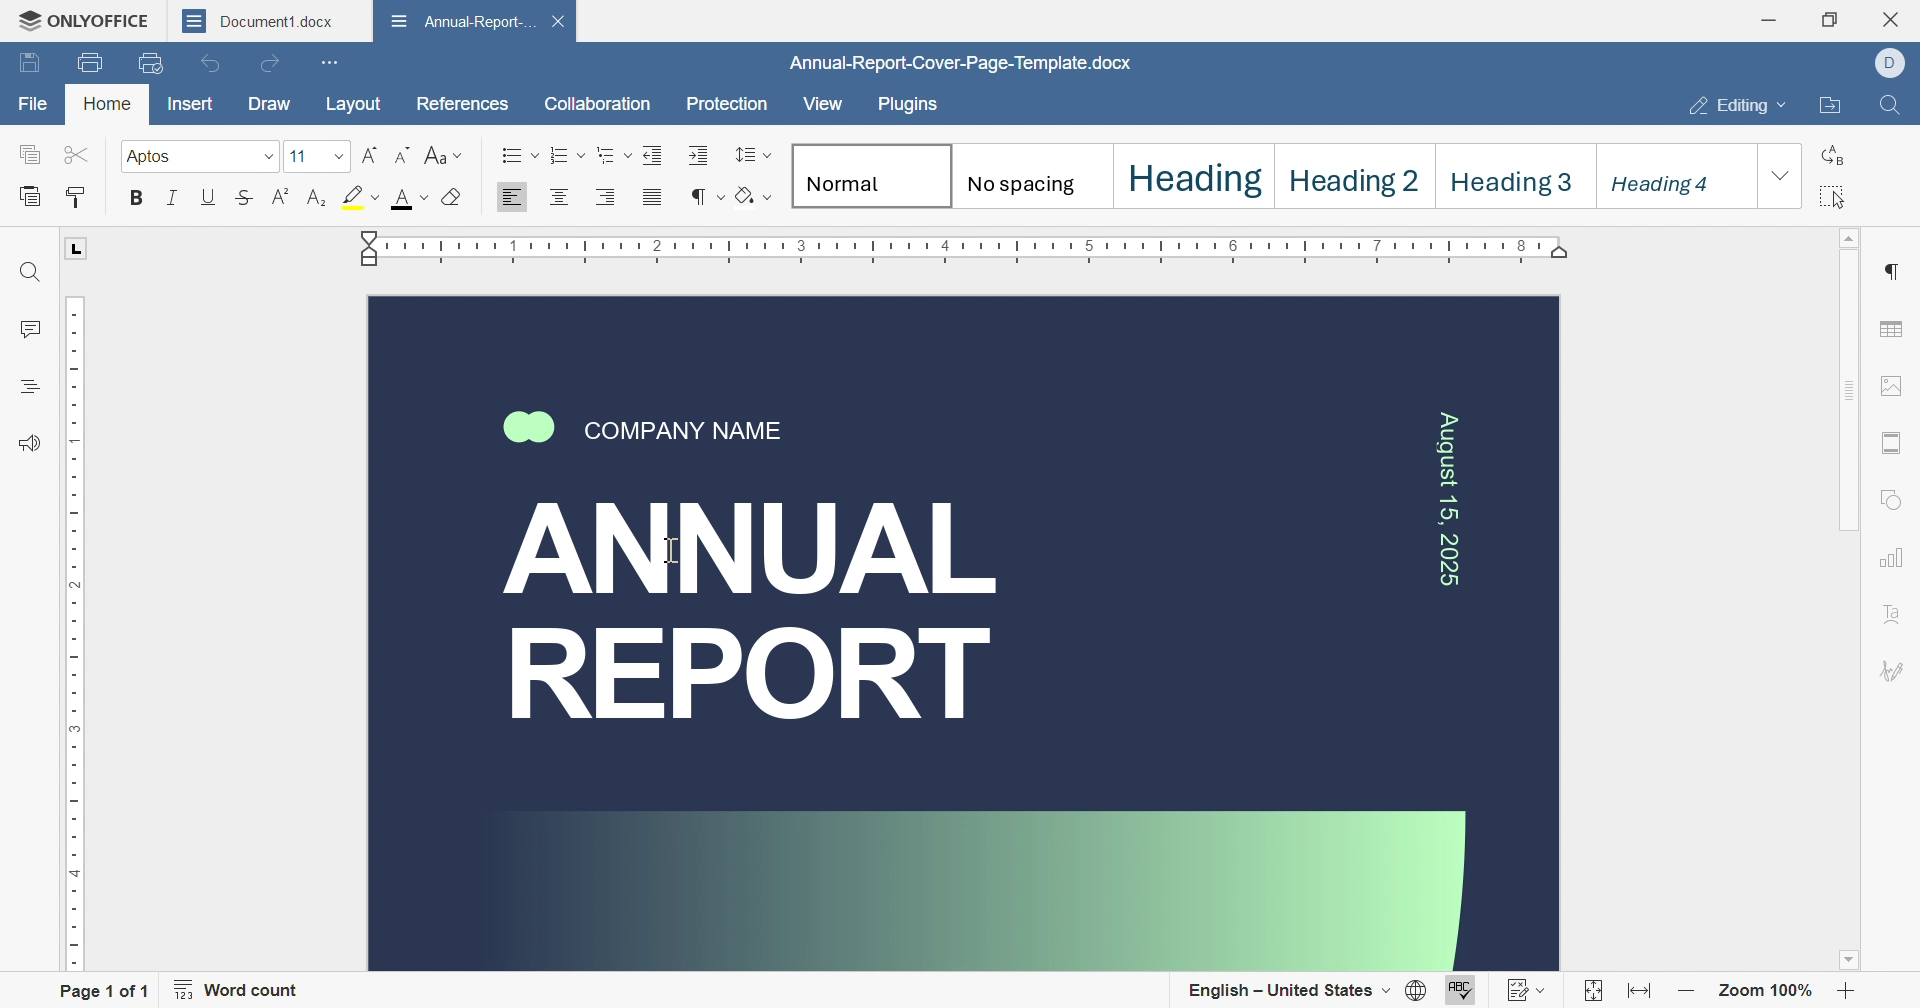  Describe the element at coordinates (822, 105) in the screenshot. I see `view` at that location.